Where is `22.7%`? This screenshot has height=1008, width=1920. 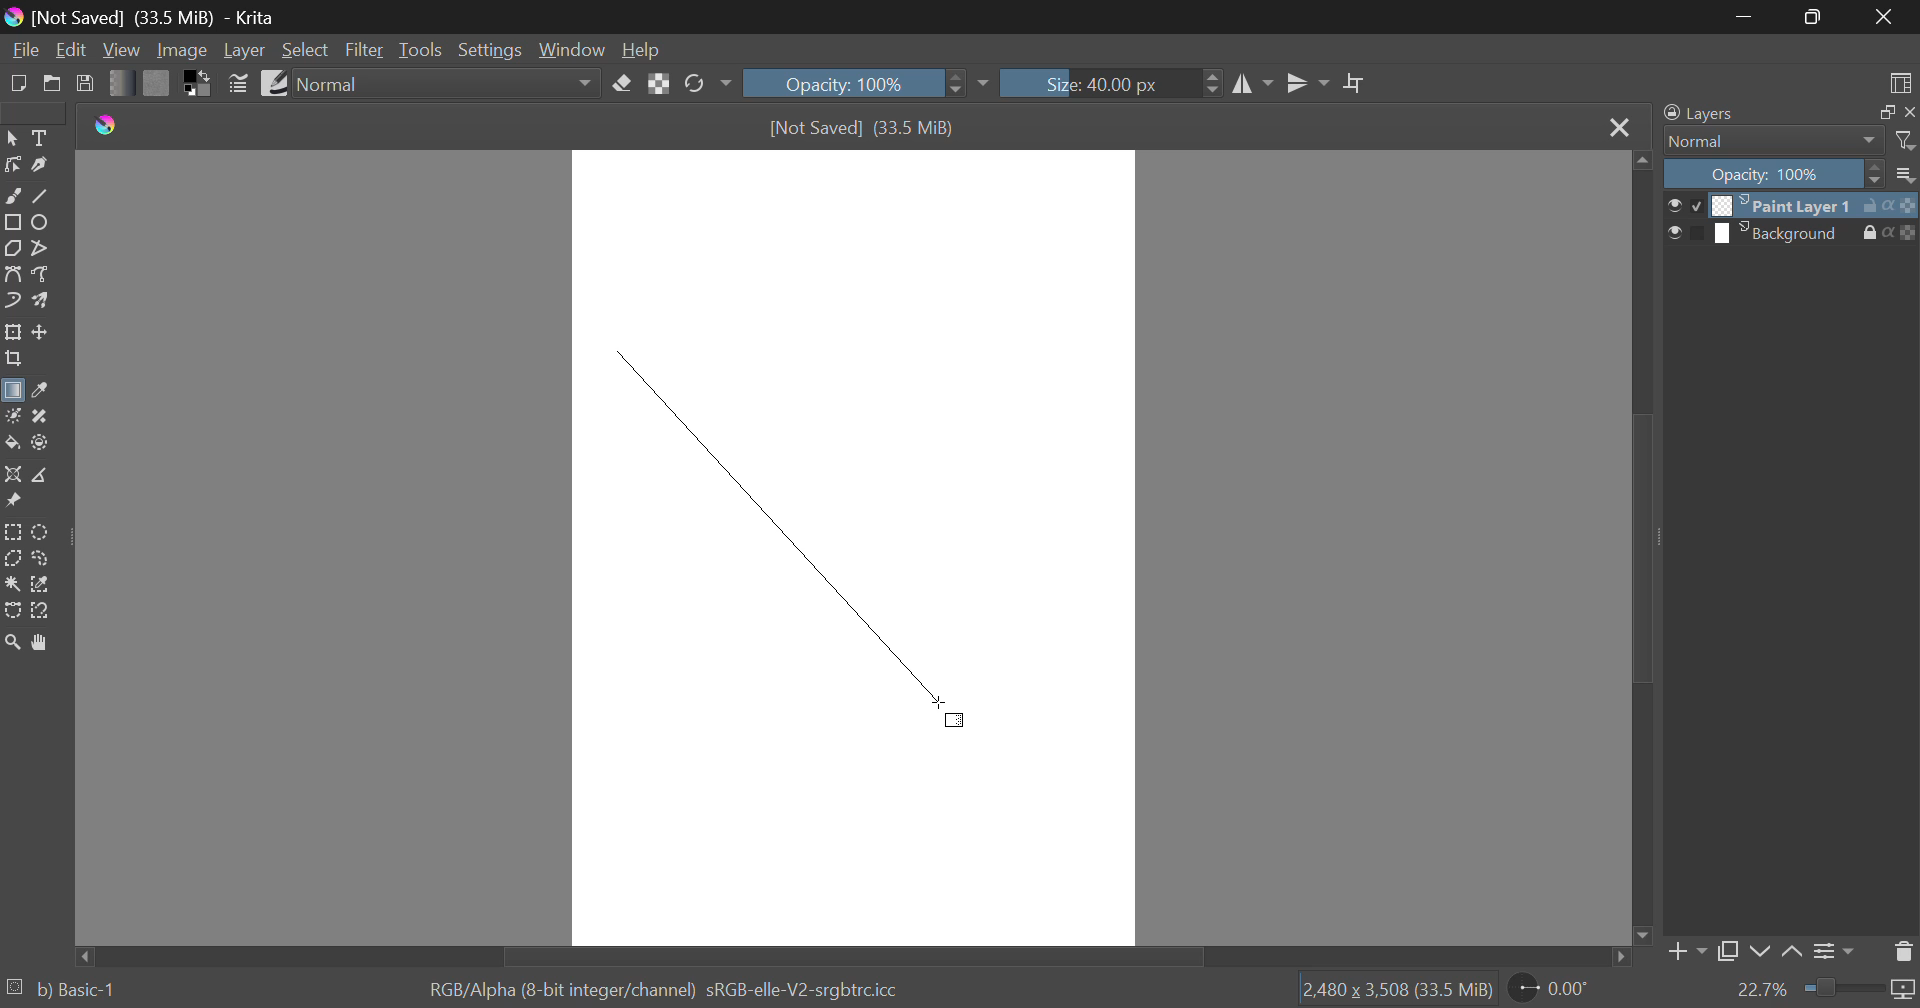
22.7% is located at coordinates (1825, 991).